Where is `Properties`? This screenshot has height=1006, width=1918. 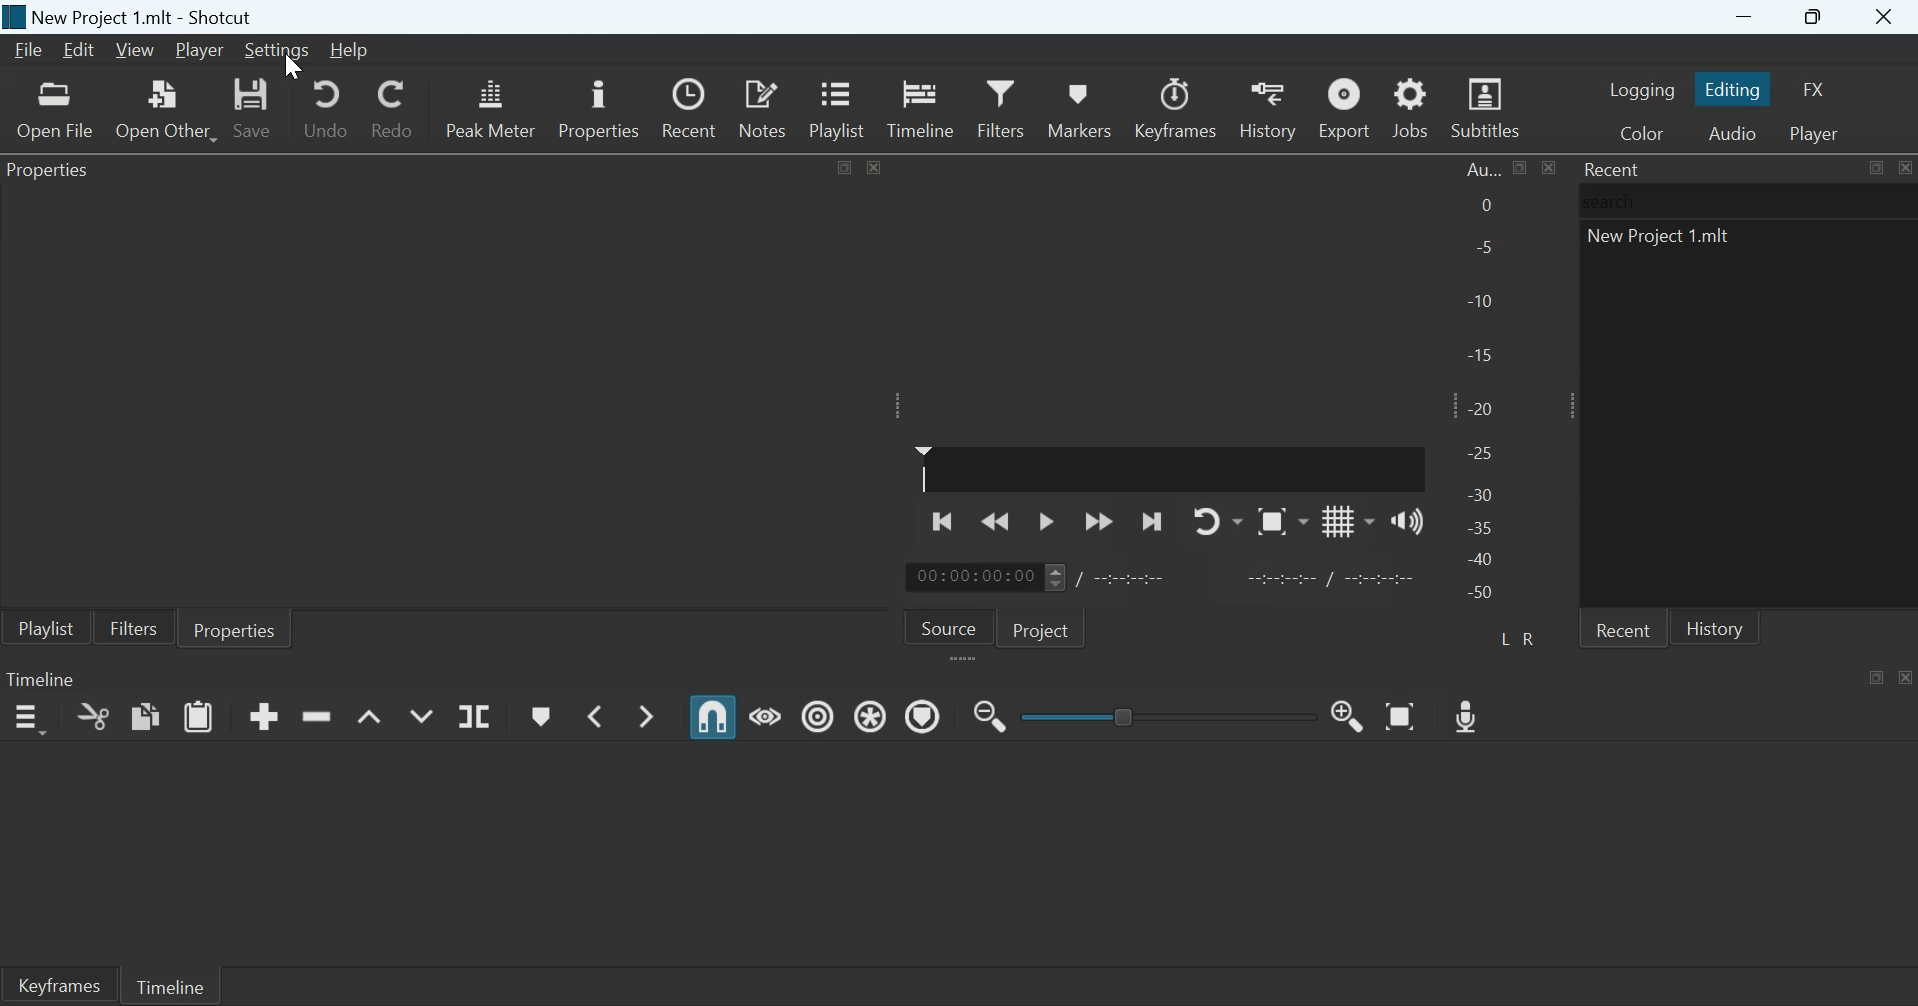
Properties is located at coordinates (597, 107).